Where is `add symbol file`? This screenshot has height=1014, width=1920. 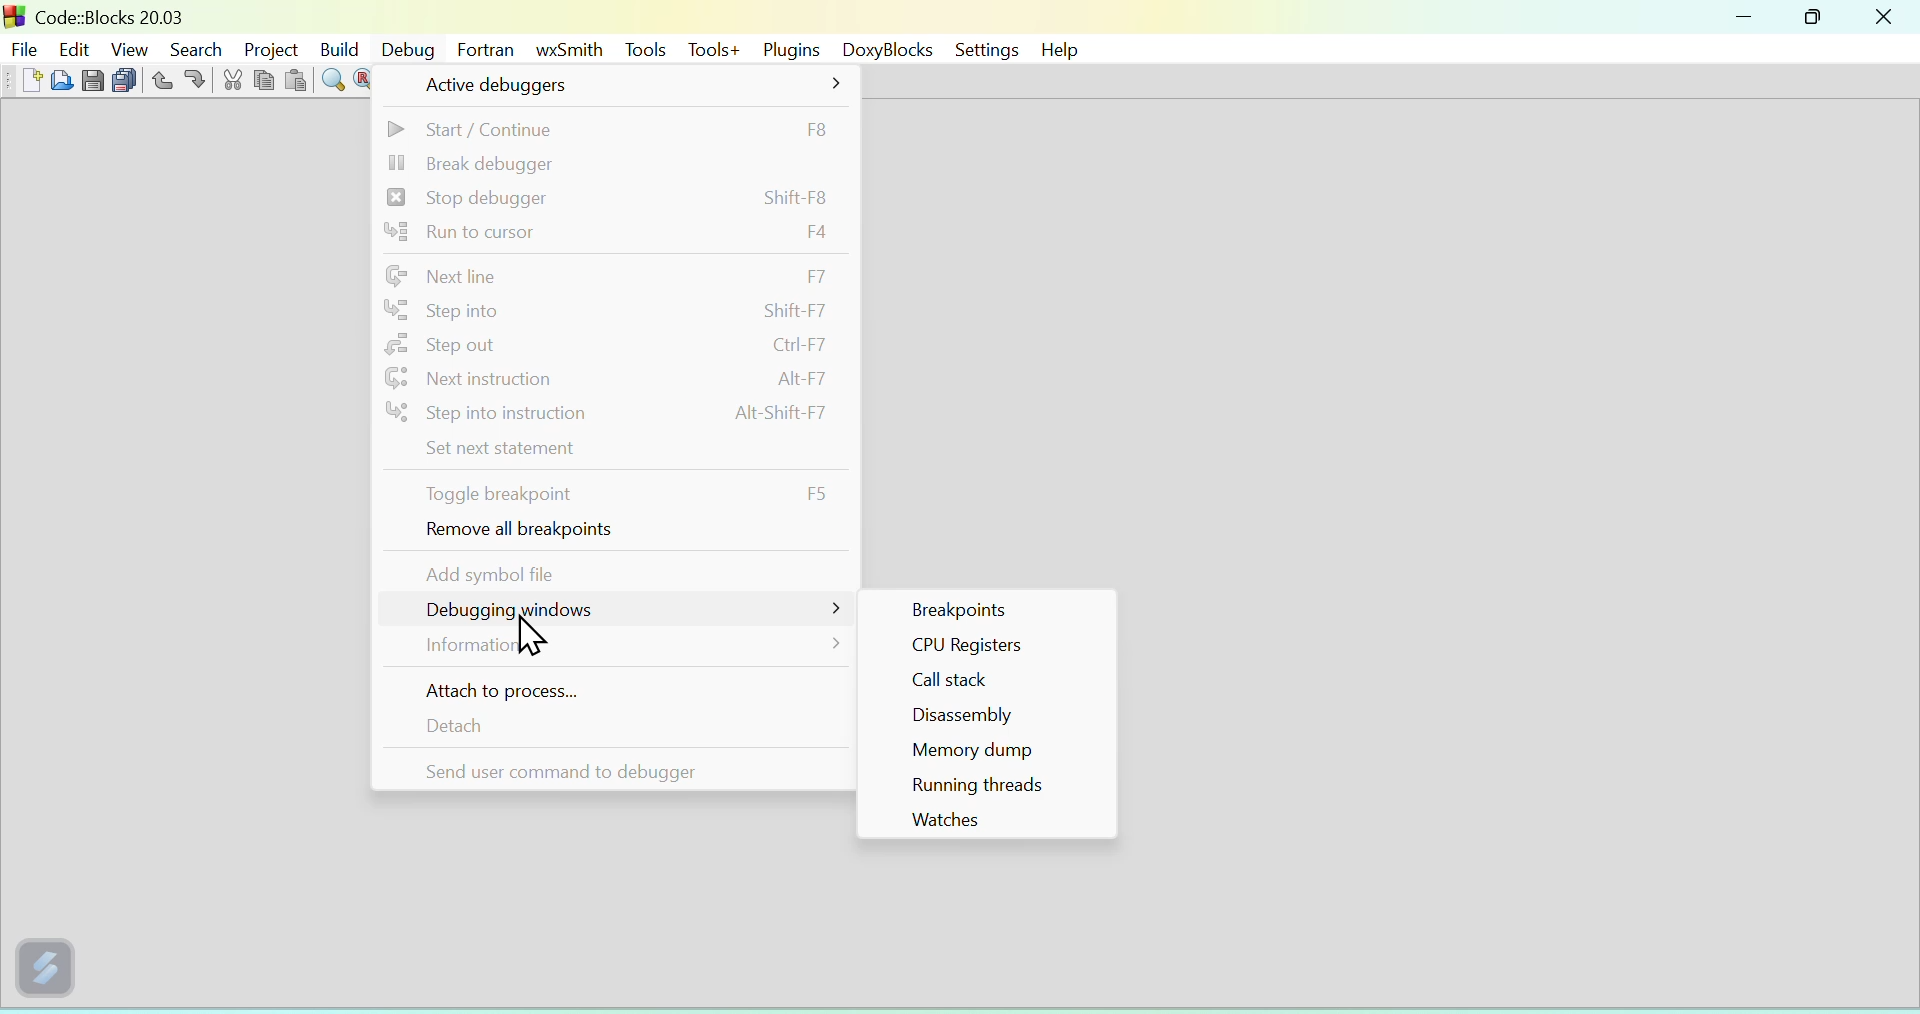 add symbol file is located at coordinates (611, 572).